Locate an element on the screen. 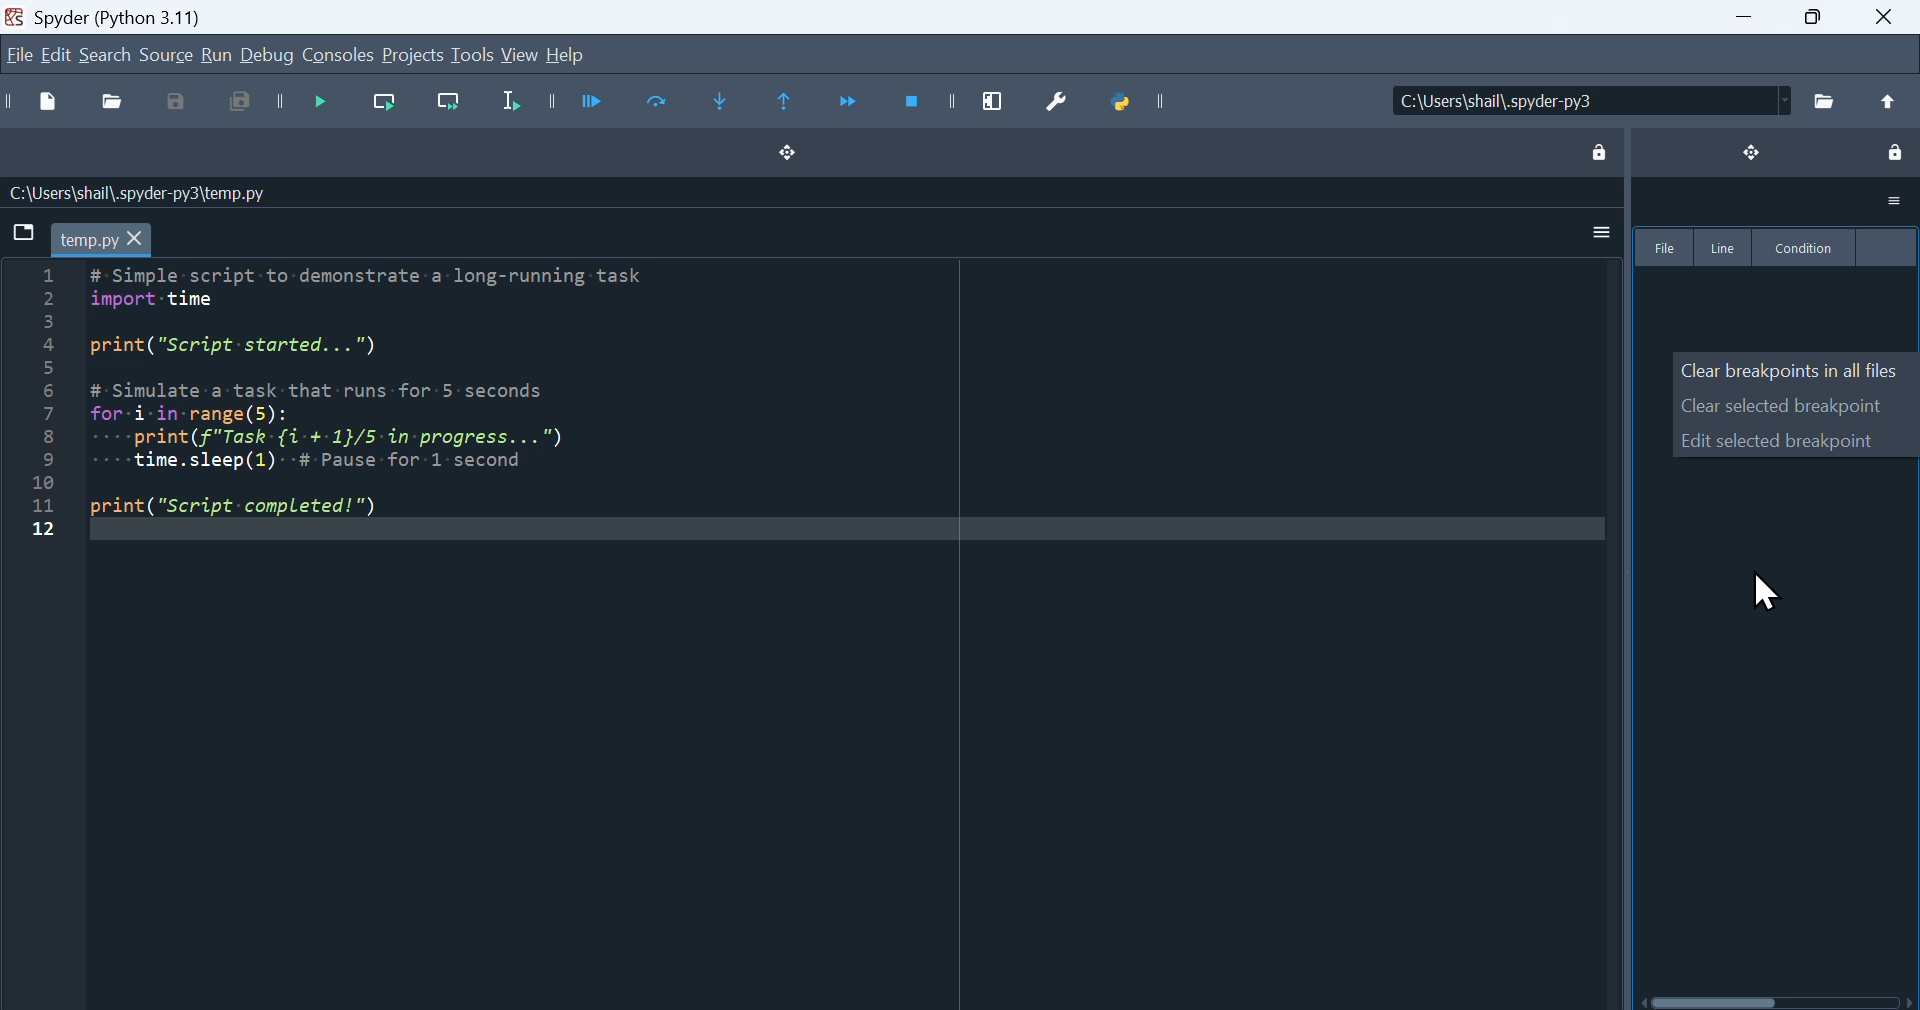  Run current cell is located at coordinates (661, 103).